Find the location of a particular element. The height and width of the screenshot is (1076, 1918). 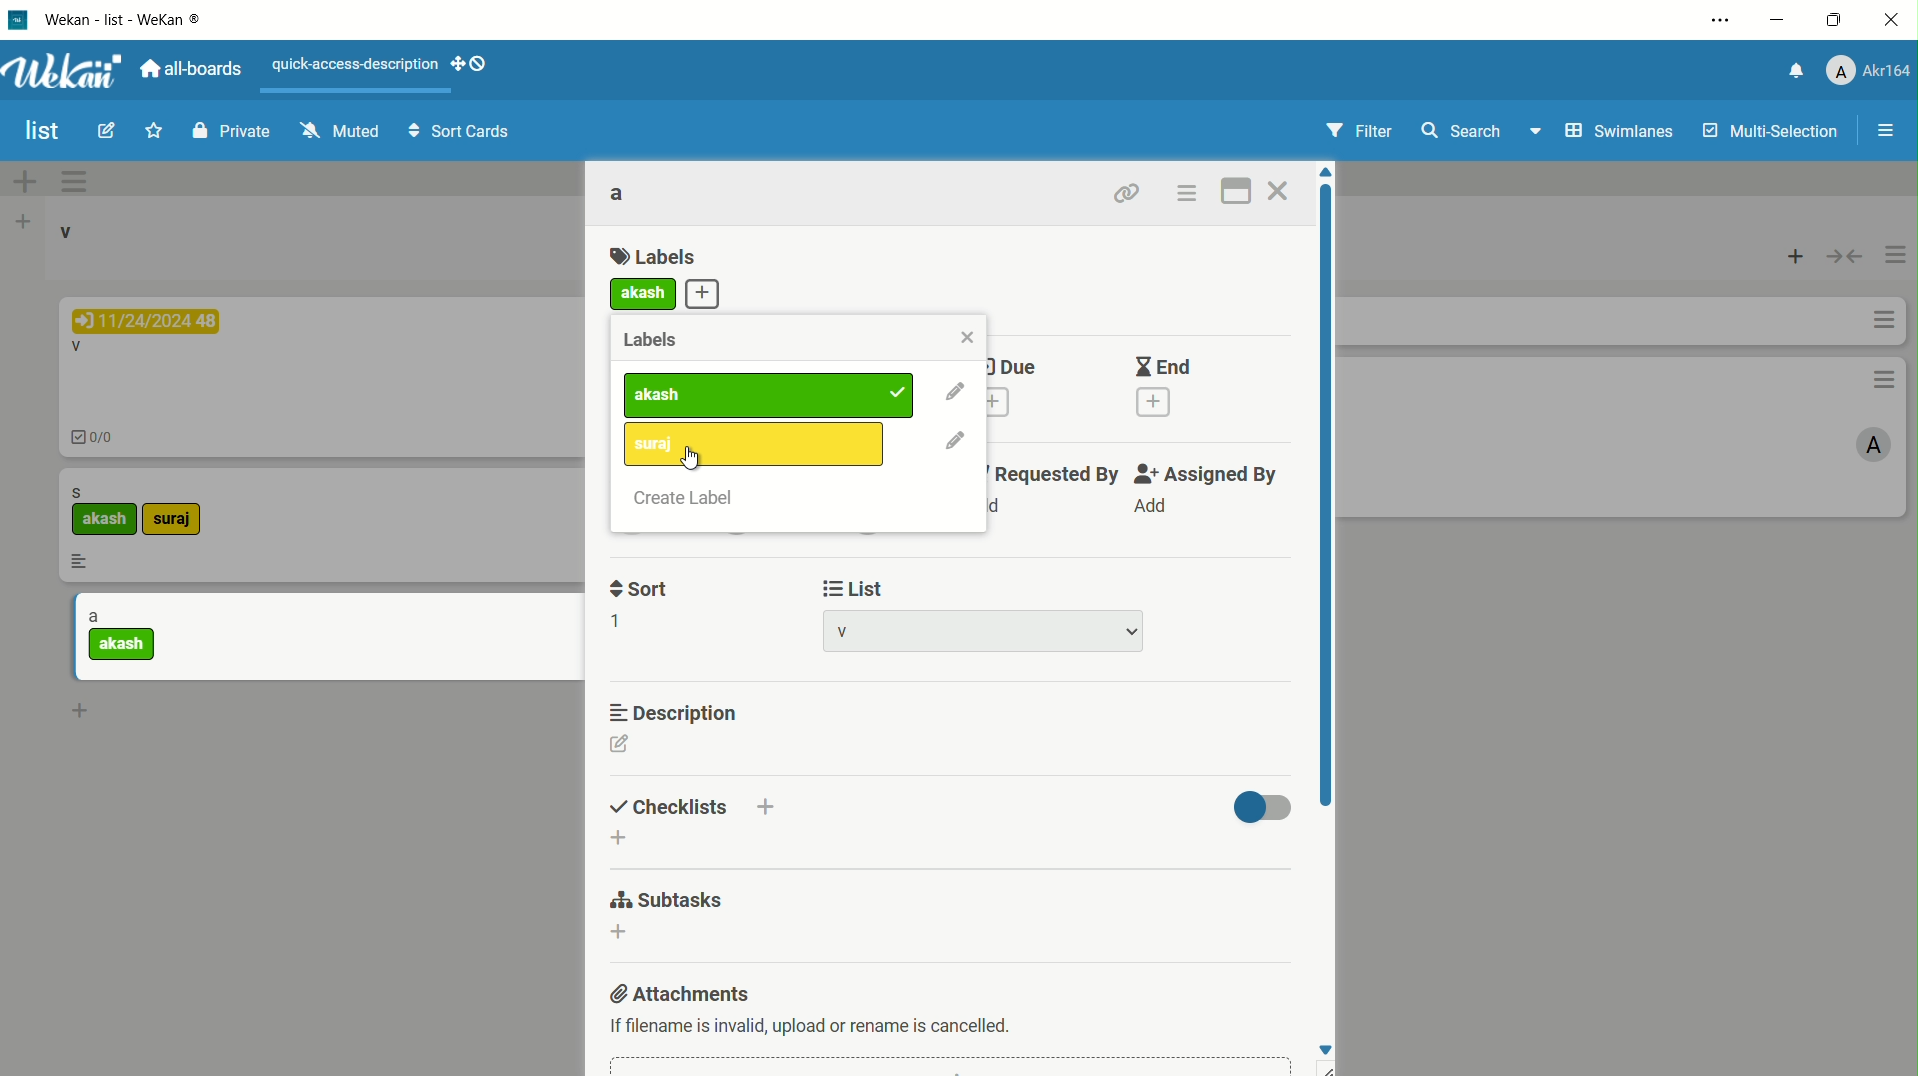

v is located at coordinates (74, 237).